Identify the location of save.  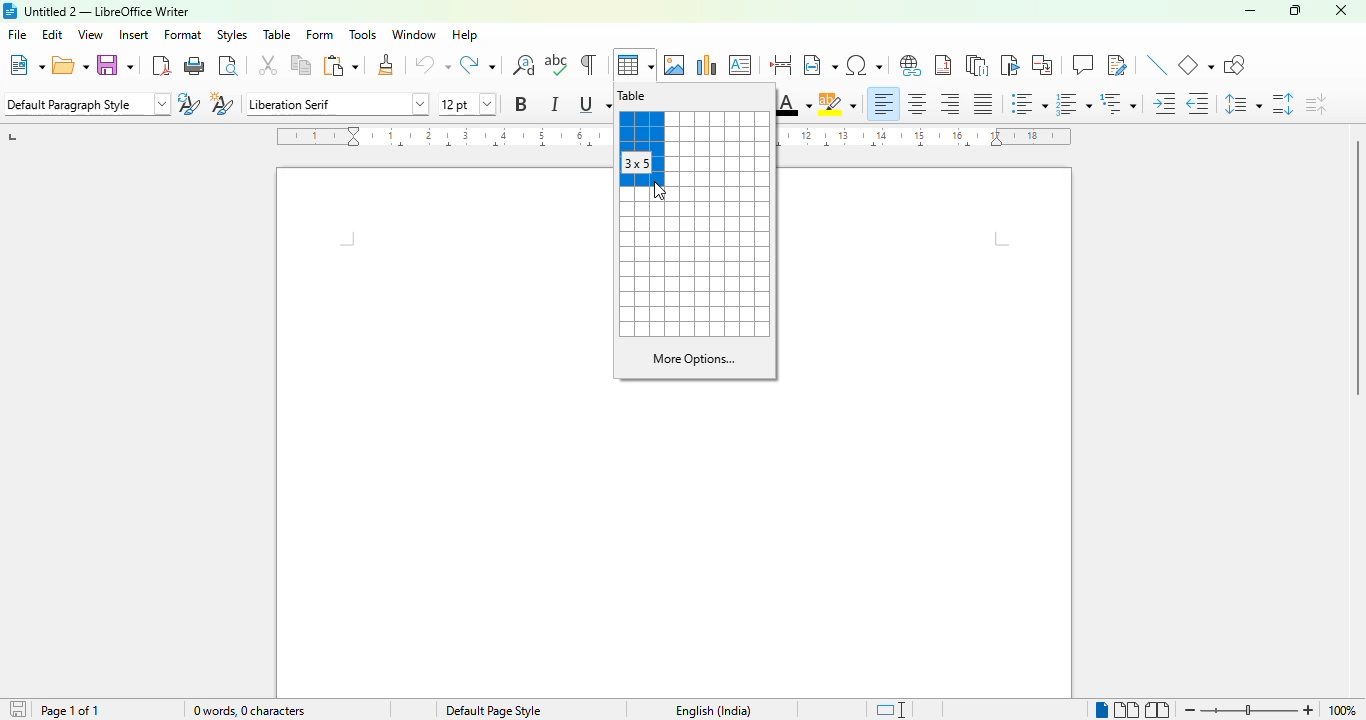
(116, 64).